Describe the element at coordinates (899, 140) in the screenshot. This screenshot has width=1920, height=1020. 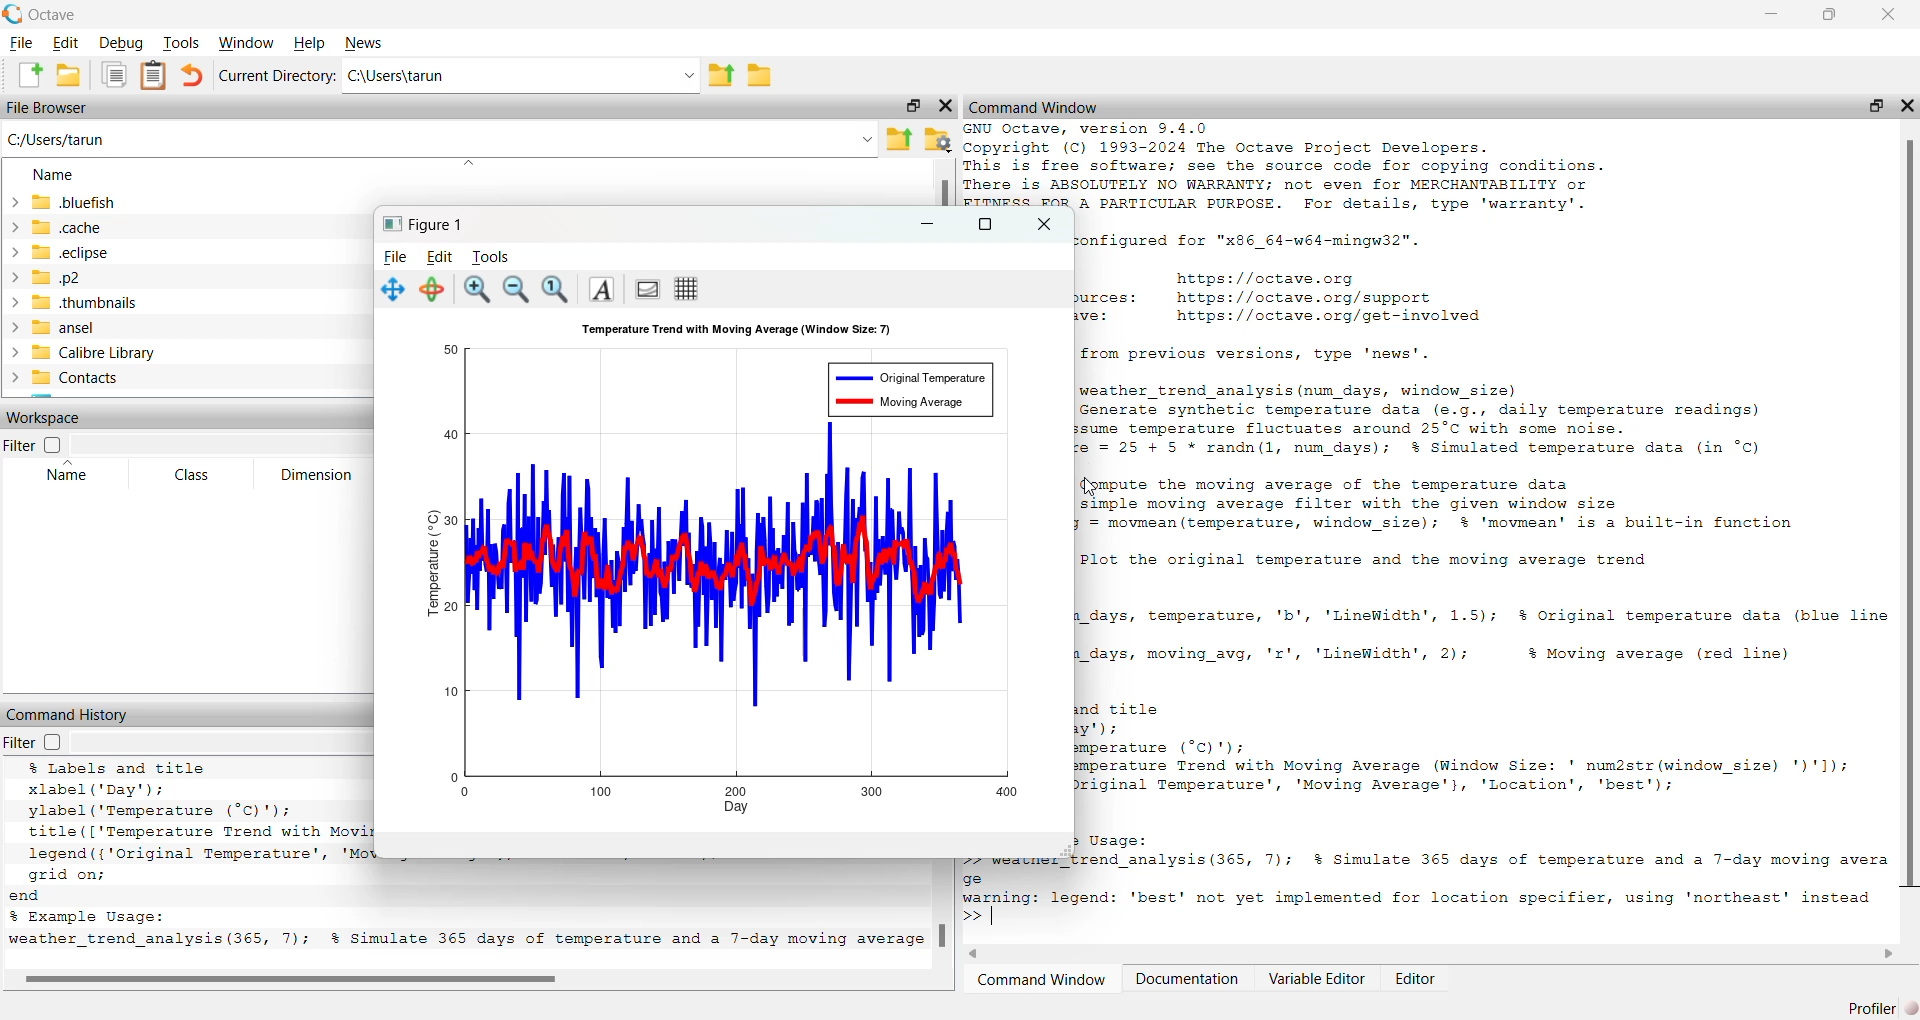
I see `Folder upload` at that location.